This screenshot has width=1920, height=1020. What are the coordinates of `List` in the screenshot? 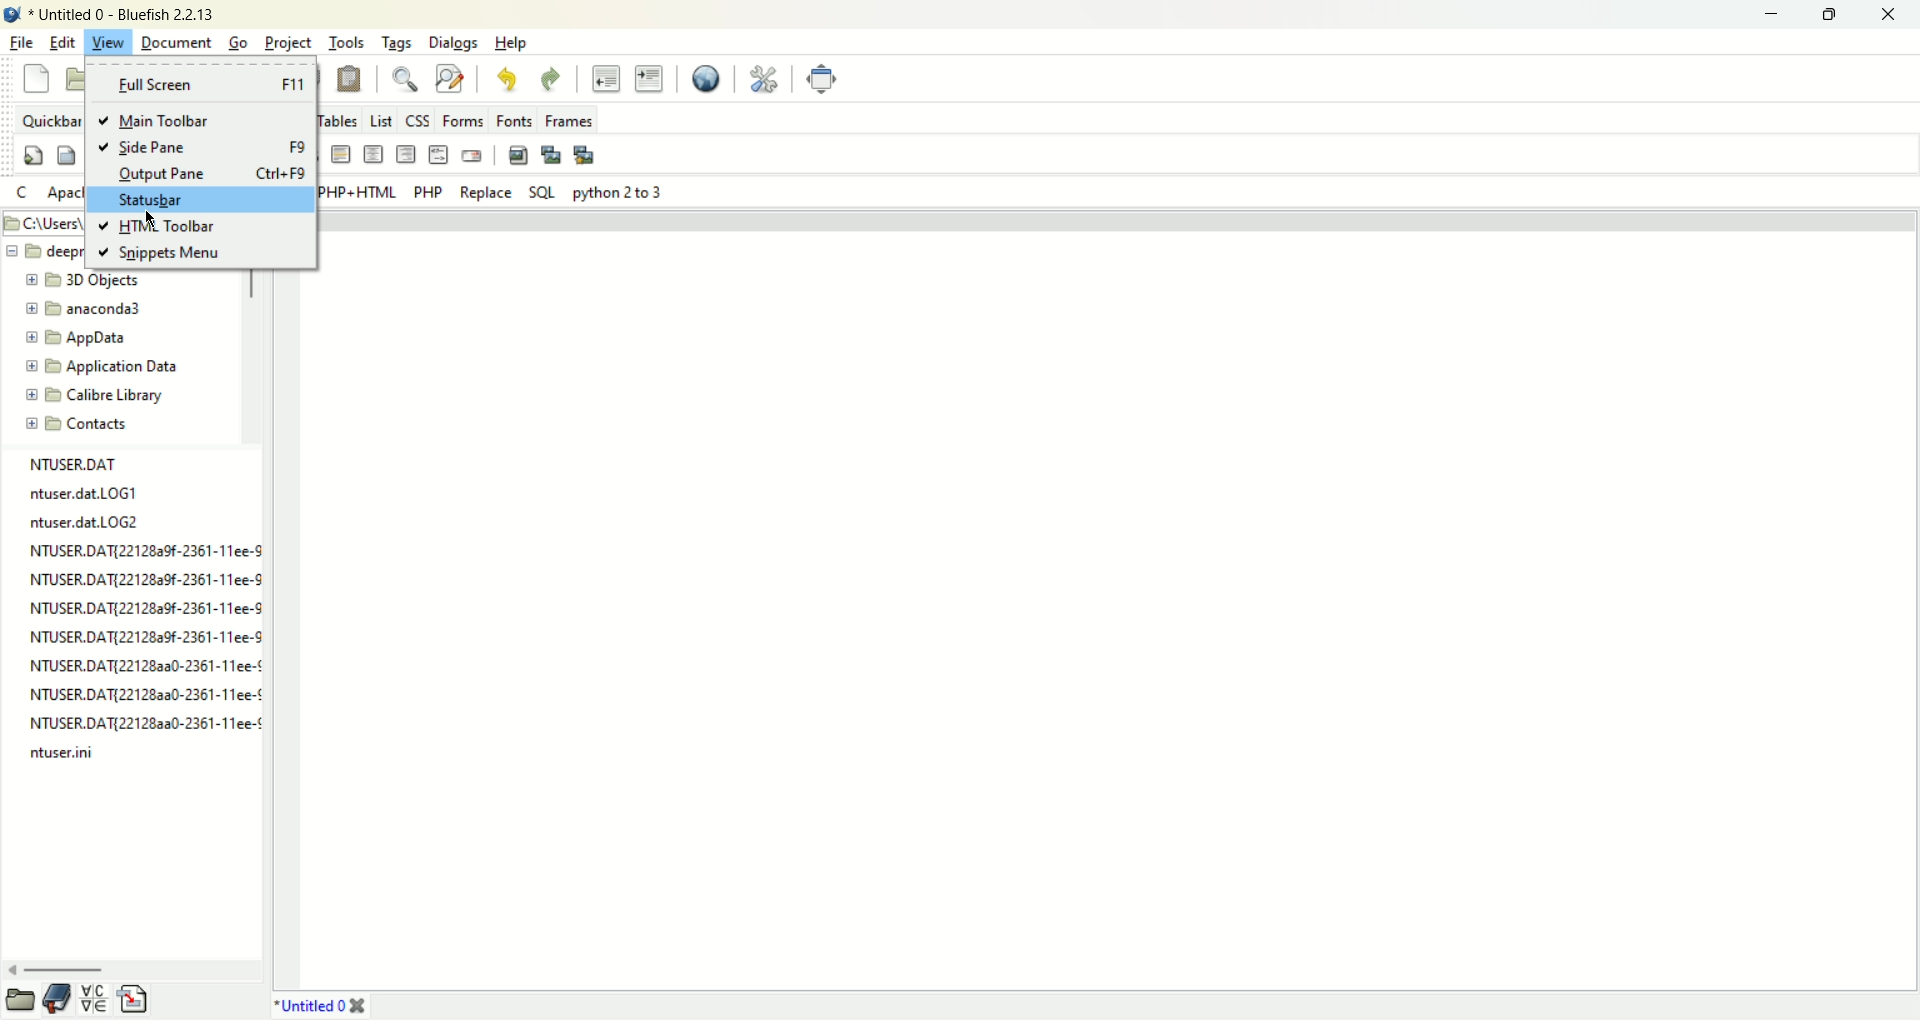 It's located at (383, 120).